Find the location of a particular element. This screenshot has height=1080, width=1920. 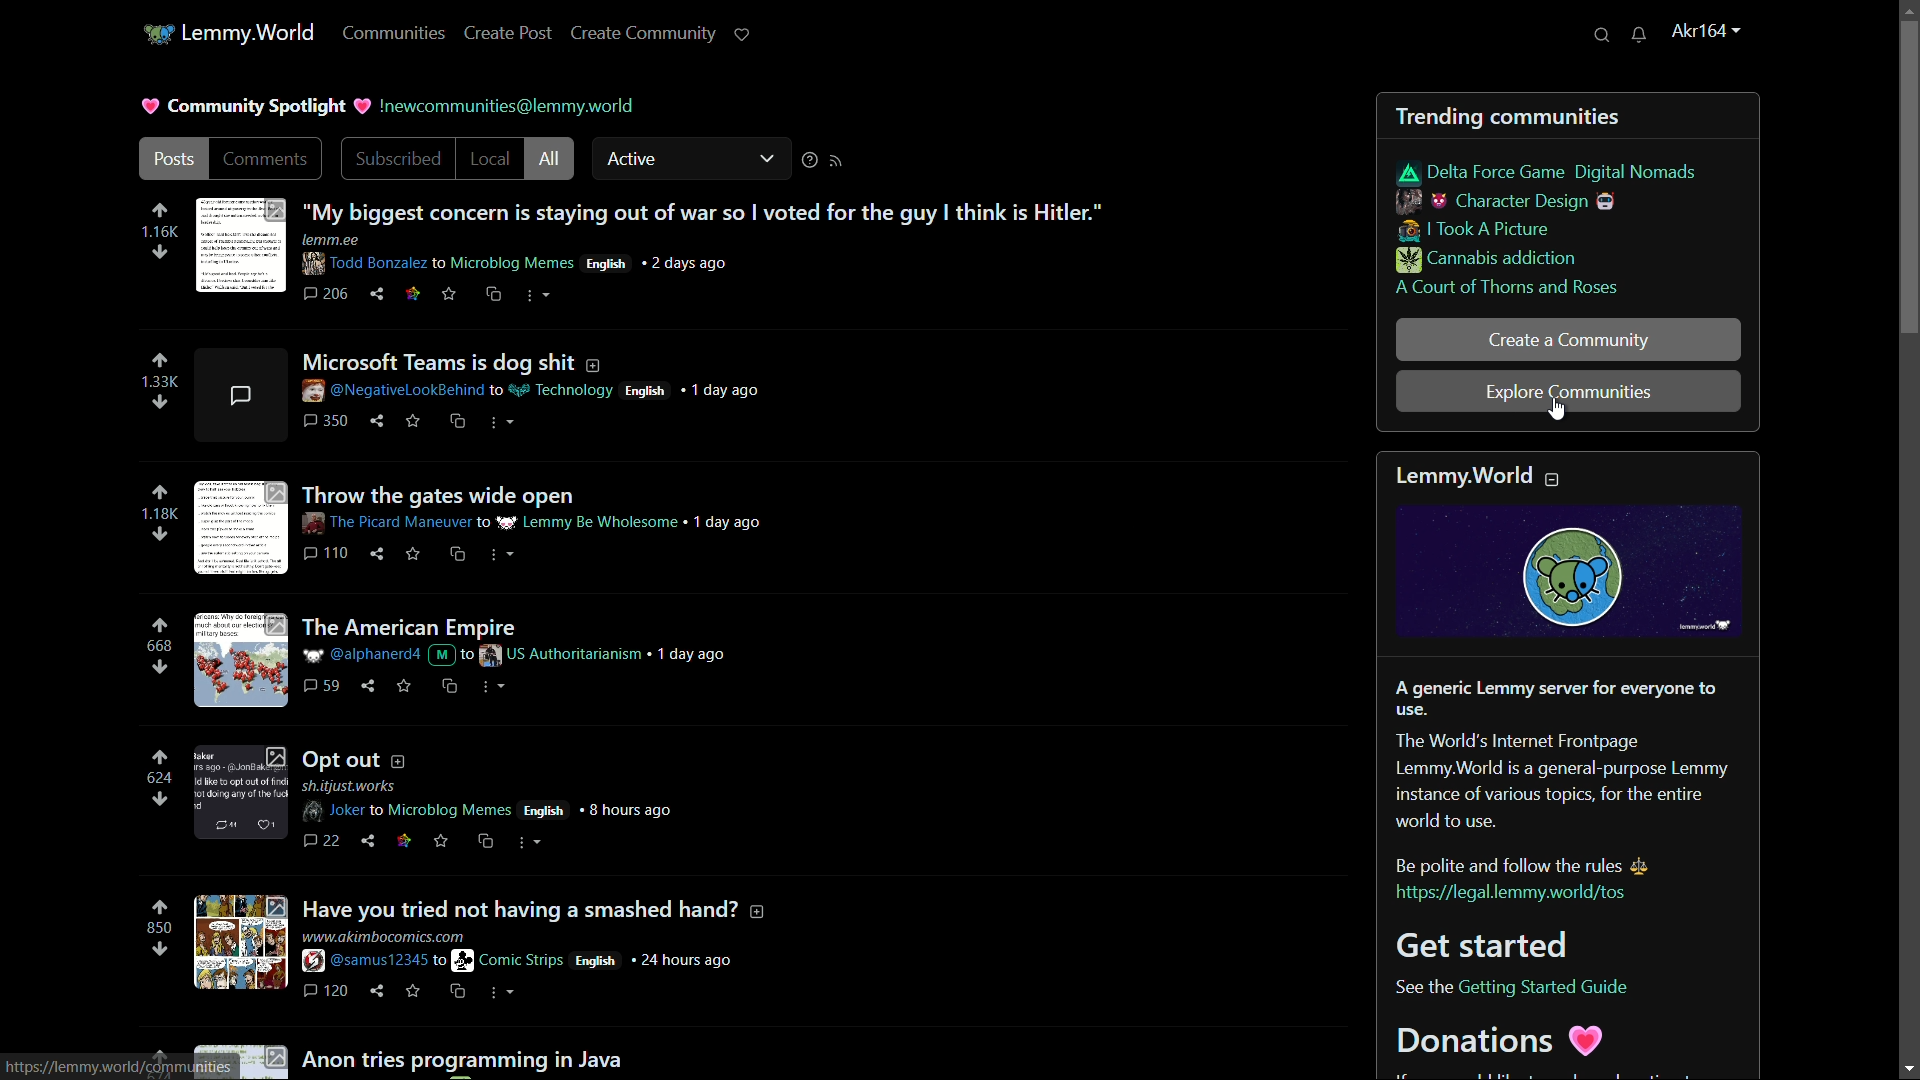

post details is located at coordinates (526, 954).